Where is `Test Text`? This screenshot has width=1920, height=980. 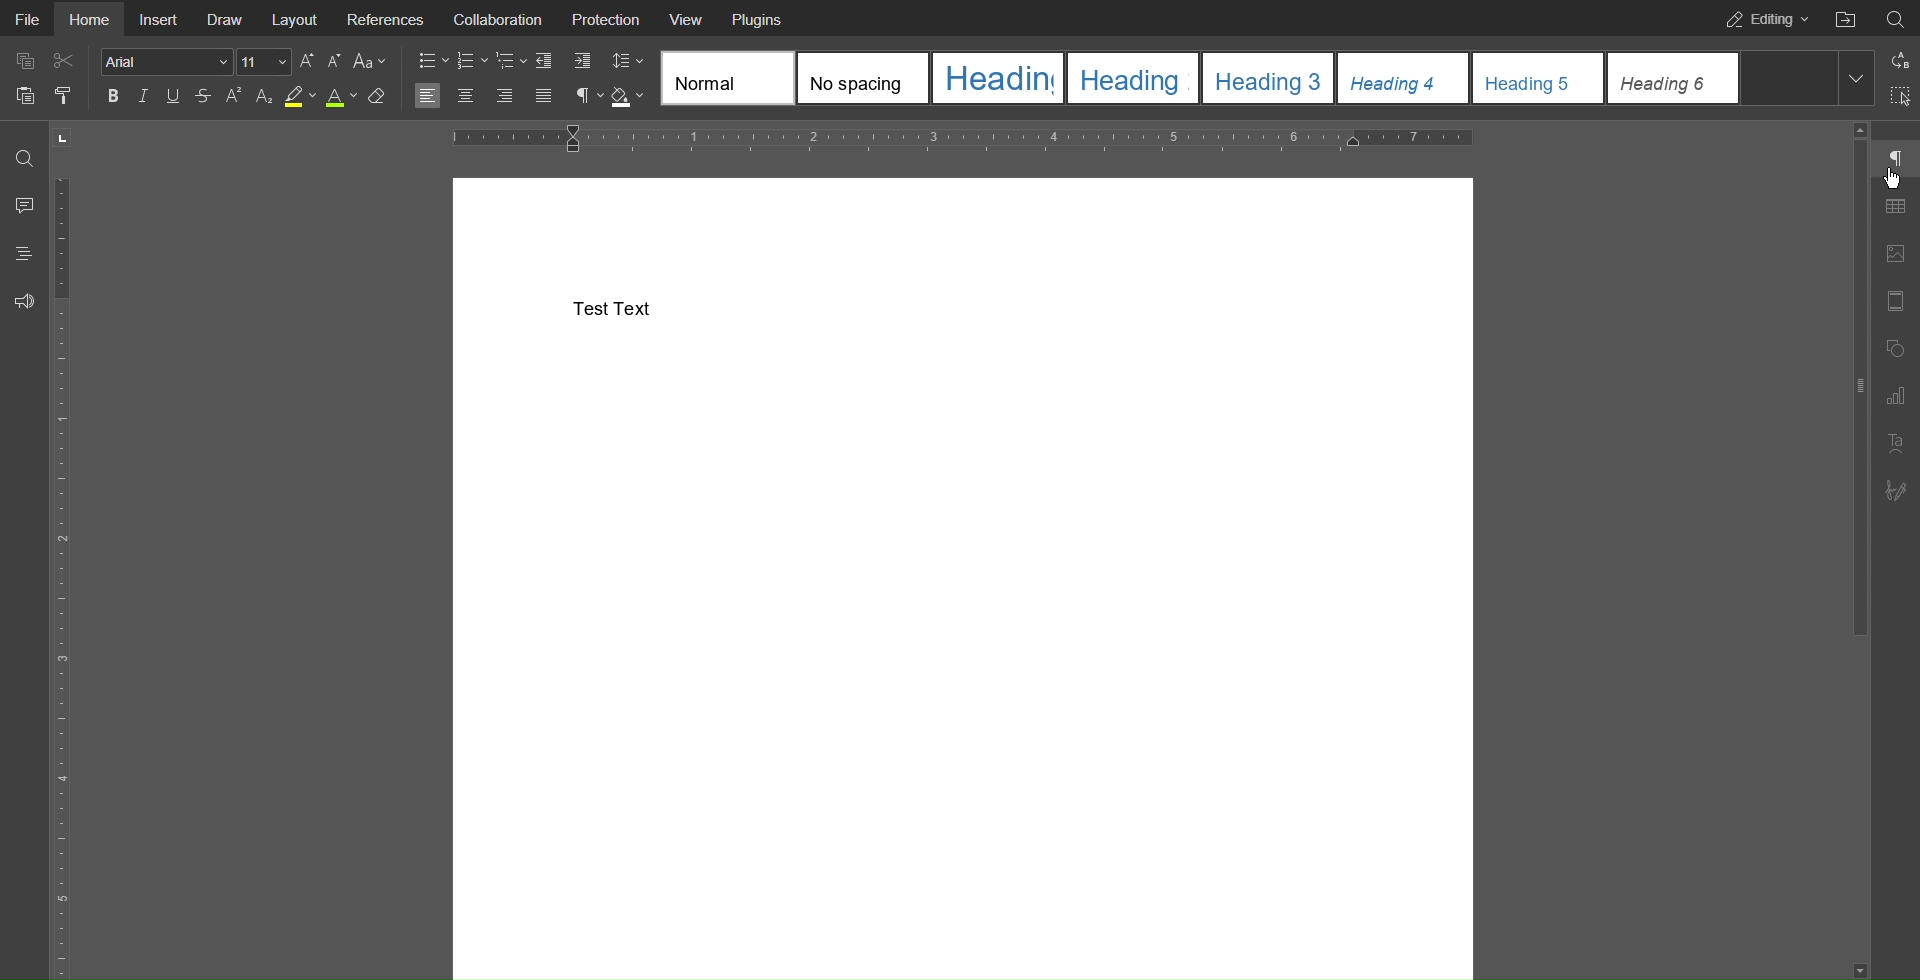
Test Text is located at coordinates (614, 307).